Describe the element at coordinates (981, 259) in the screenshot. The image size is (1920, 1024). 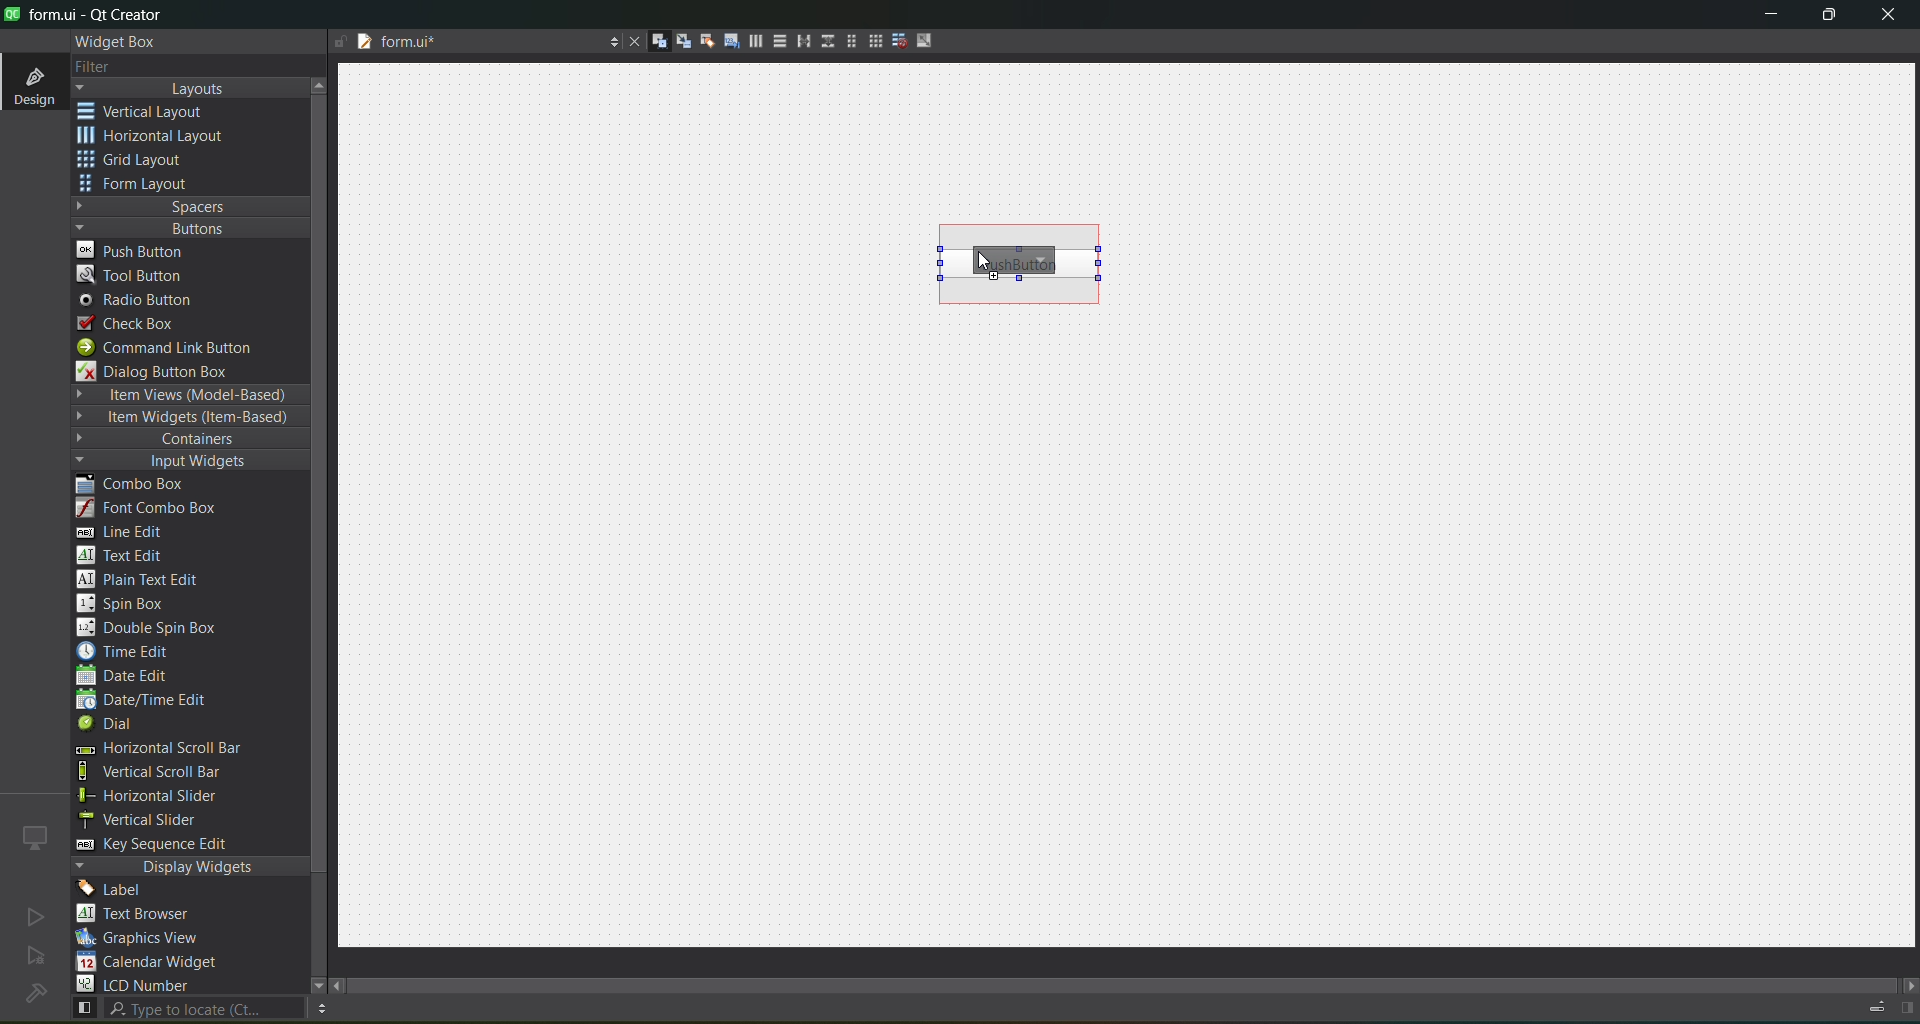
I see `cursor` at that location.